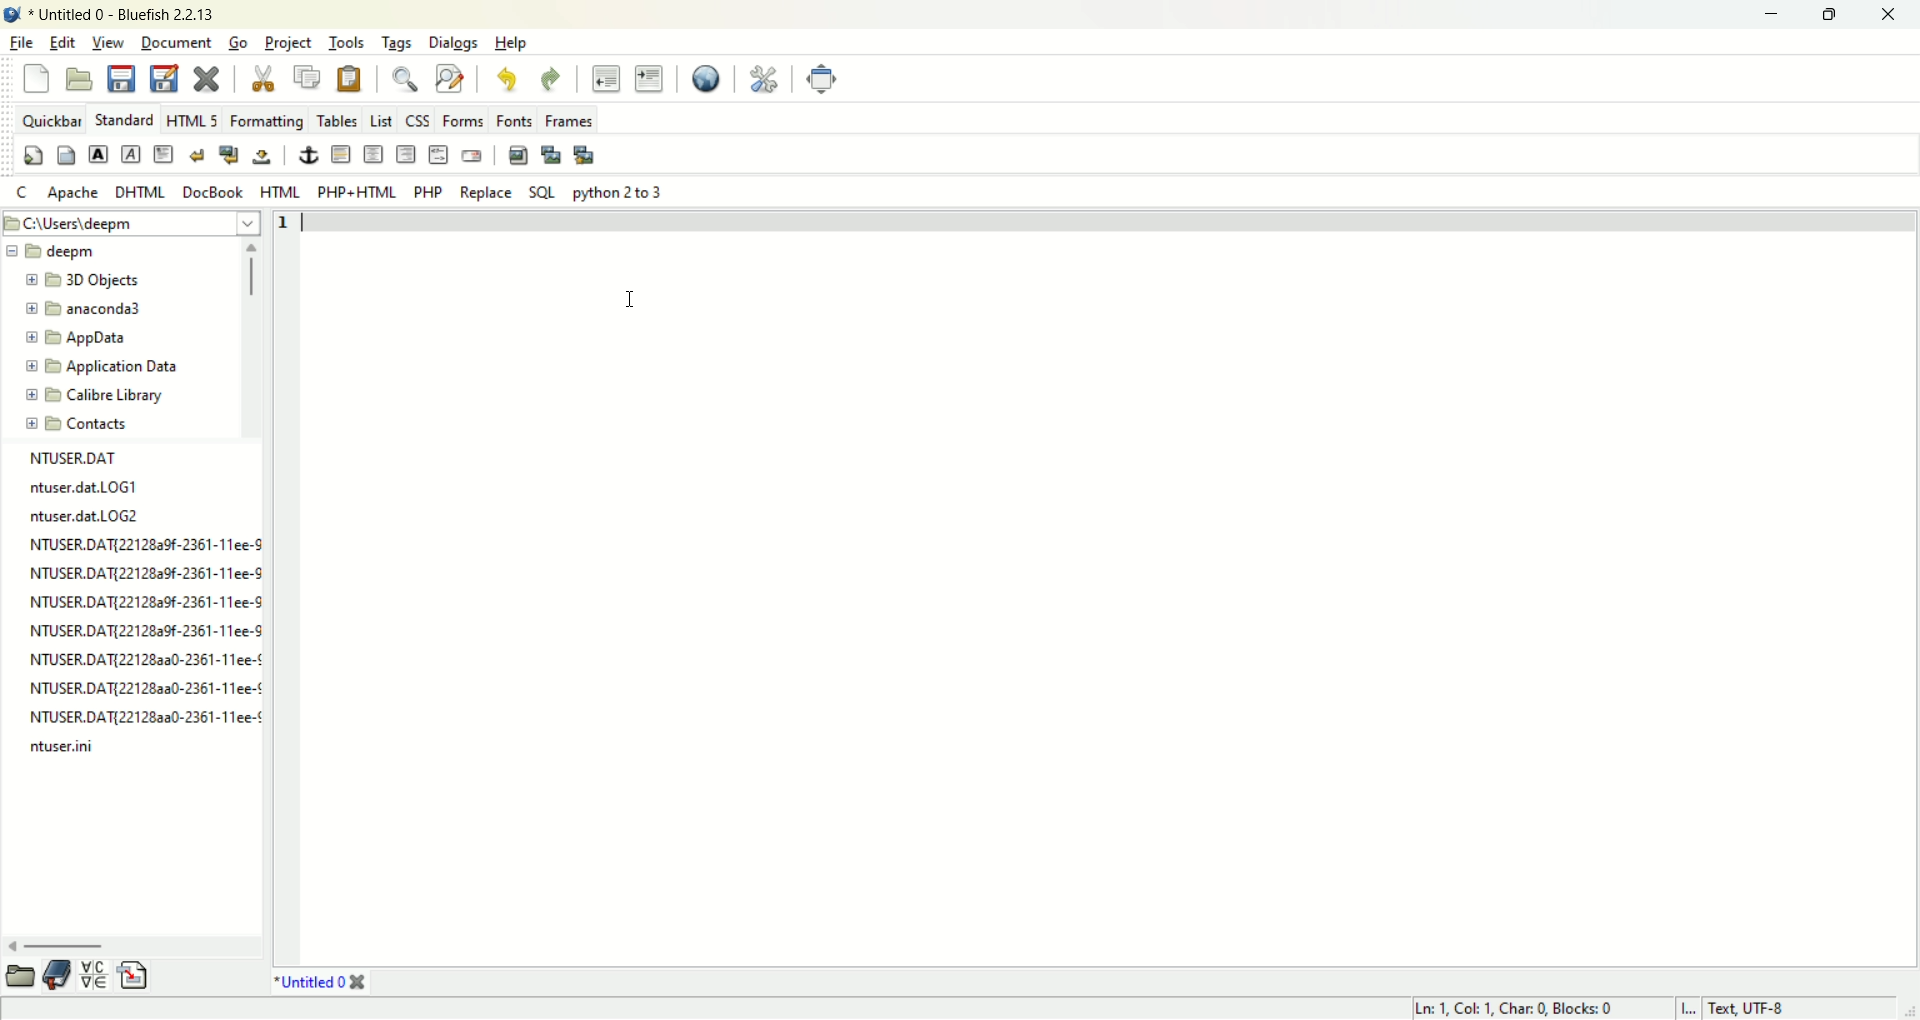  What do you see at coordinates (144, 658) in the screenshot?
I see `NTUSER.DAT{221282a0-2361-11ee-¢` at bounding box center [144, 658].